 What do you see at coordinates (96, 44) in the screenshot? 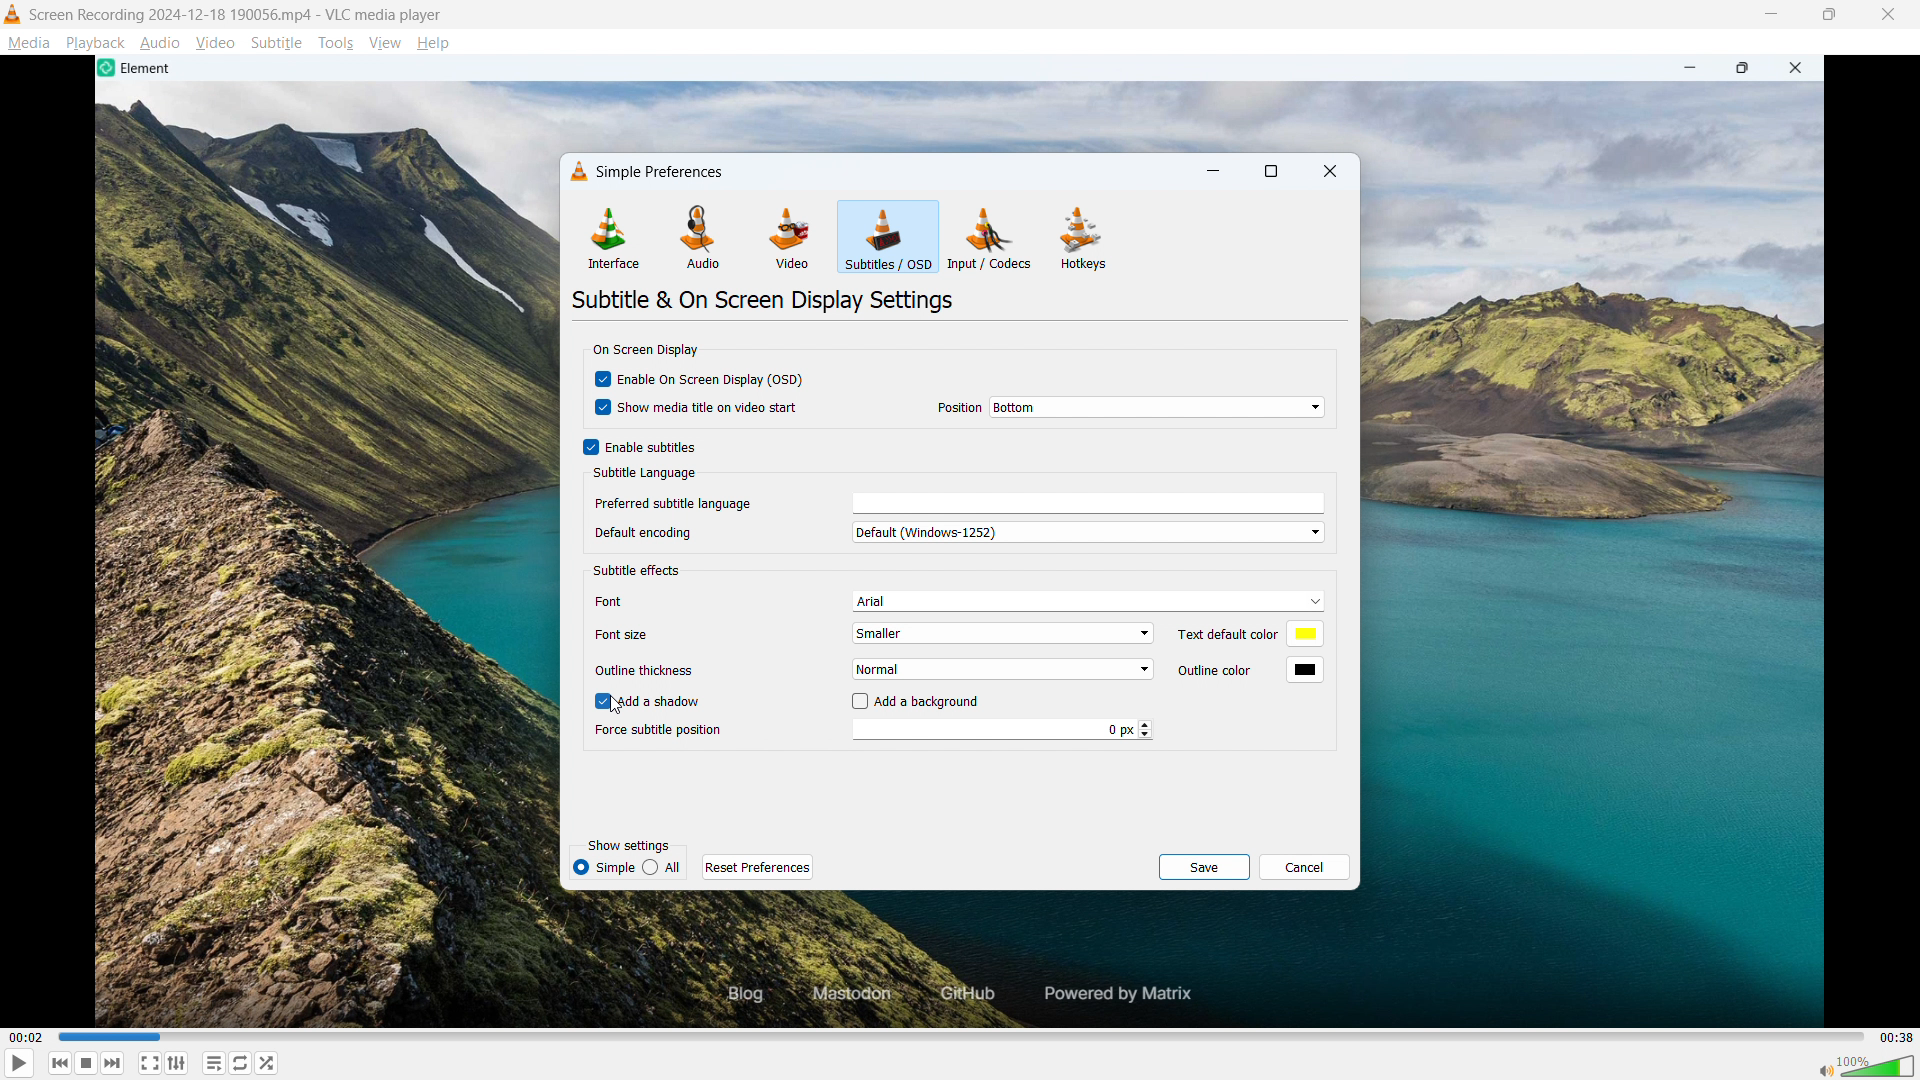
I see `Playback ` at bounding box center [96, 44].